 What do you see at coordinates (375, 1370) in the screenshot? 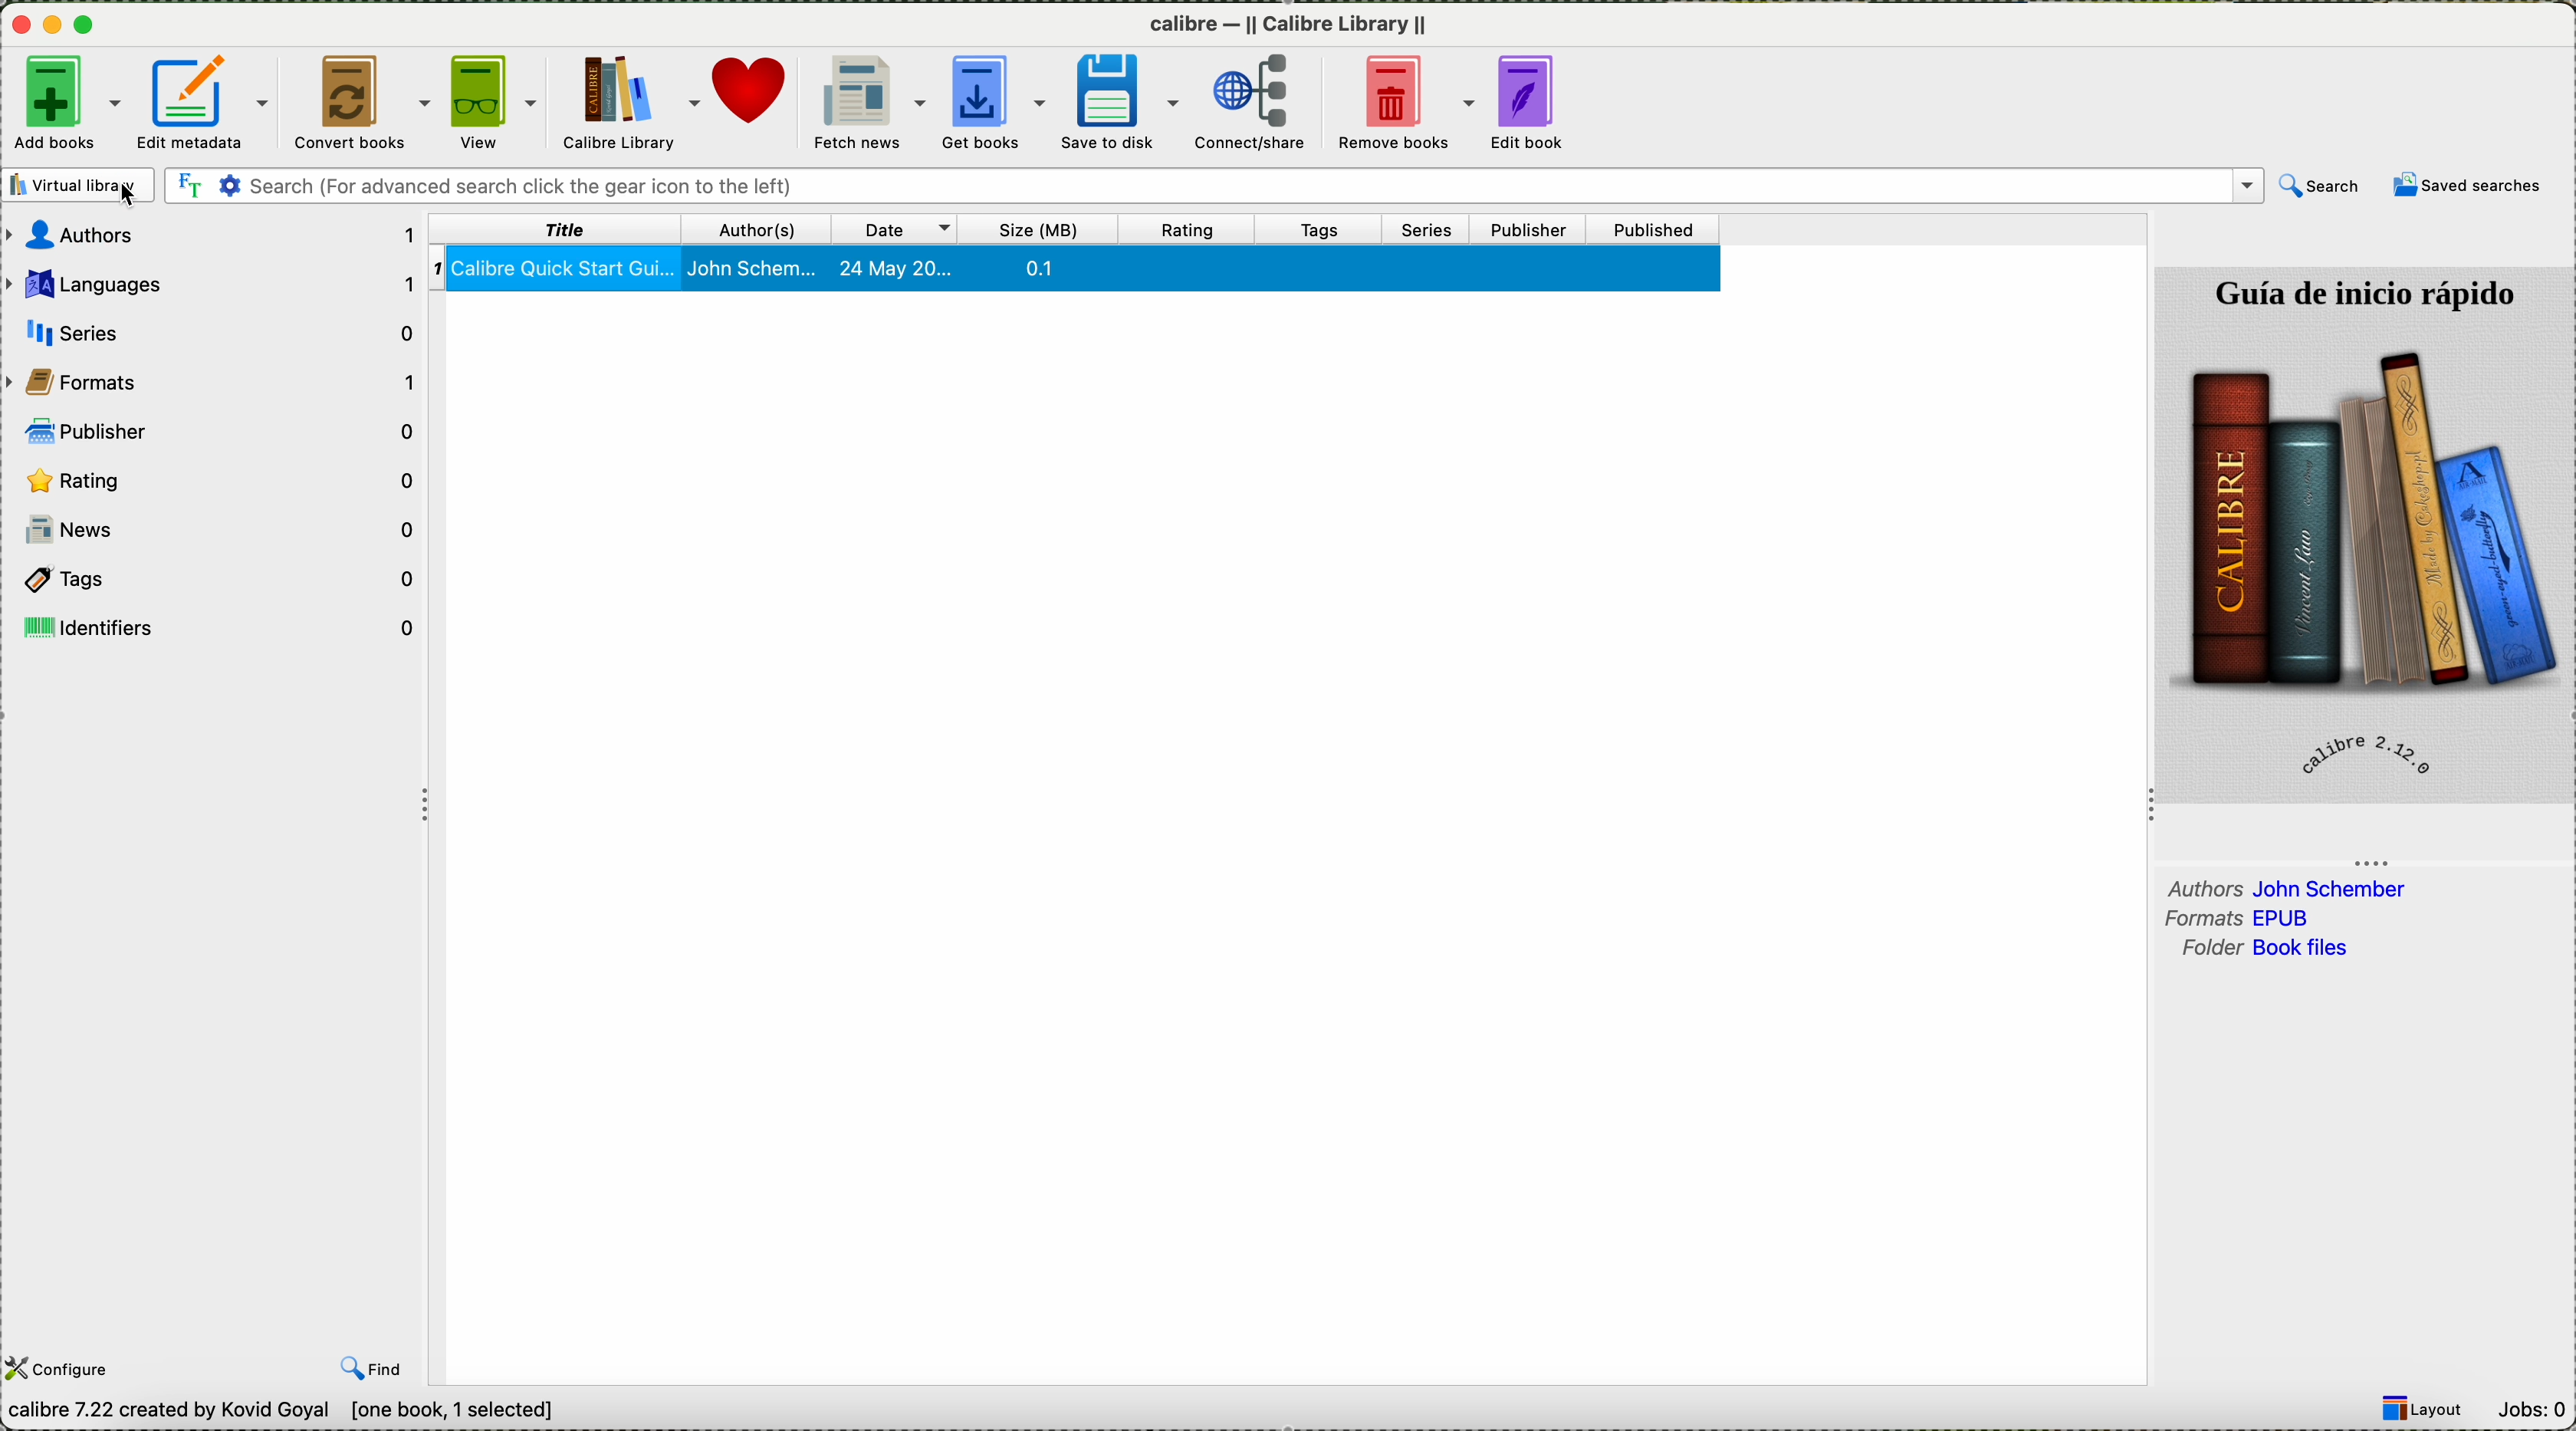
I see `find` at bounding box center [375, 1370].